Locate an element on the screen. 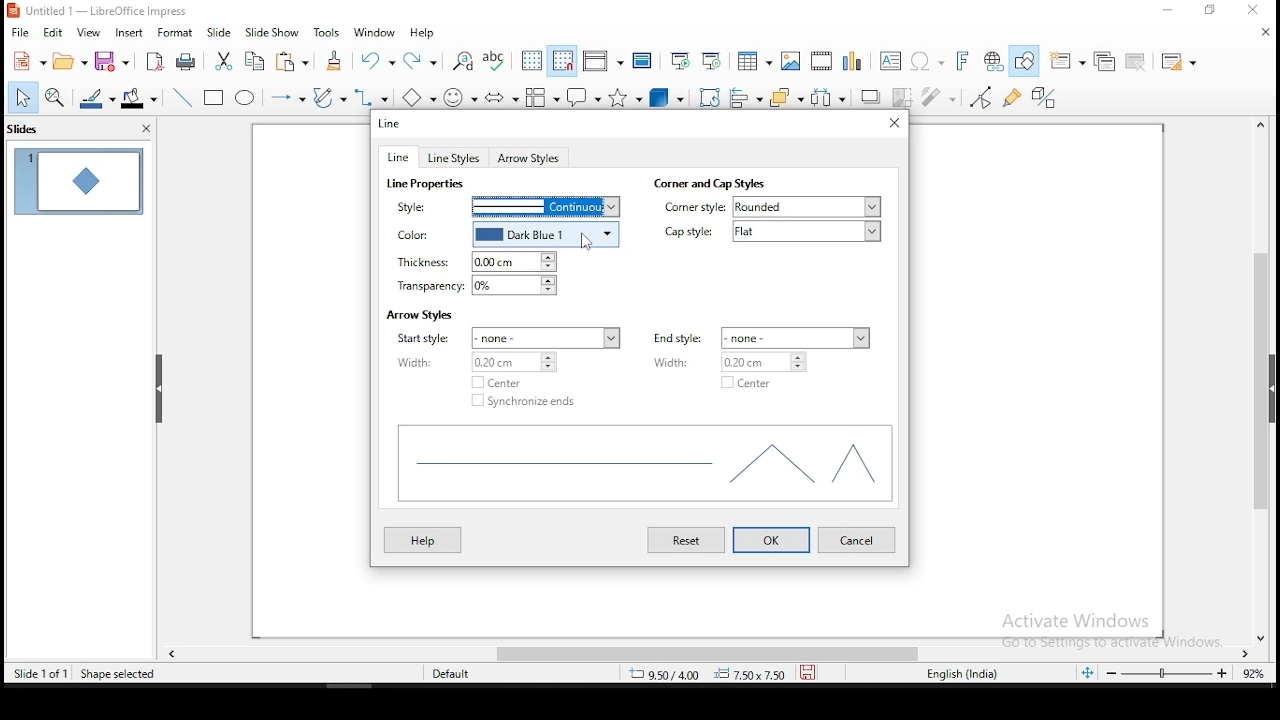 The width and height of the screenshot is (1280, 720). view is located at coordinates (87, 32).